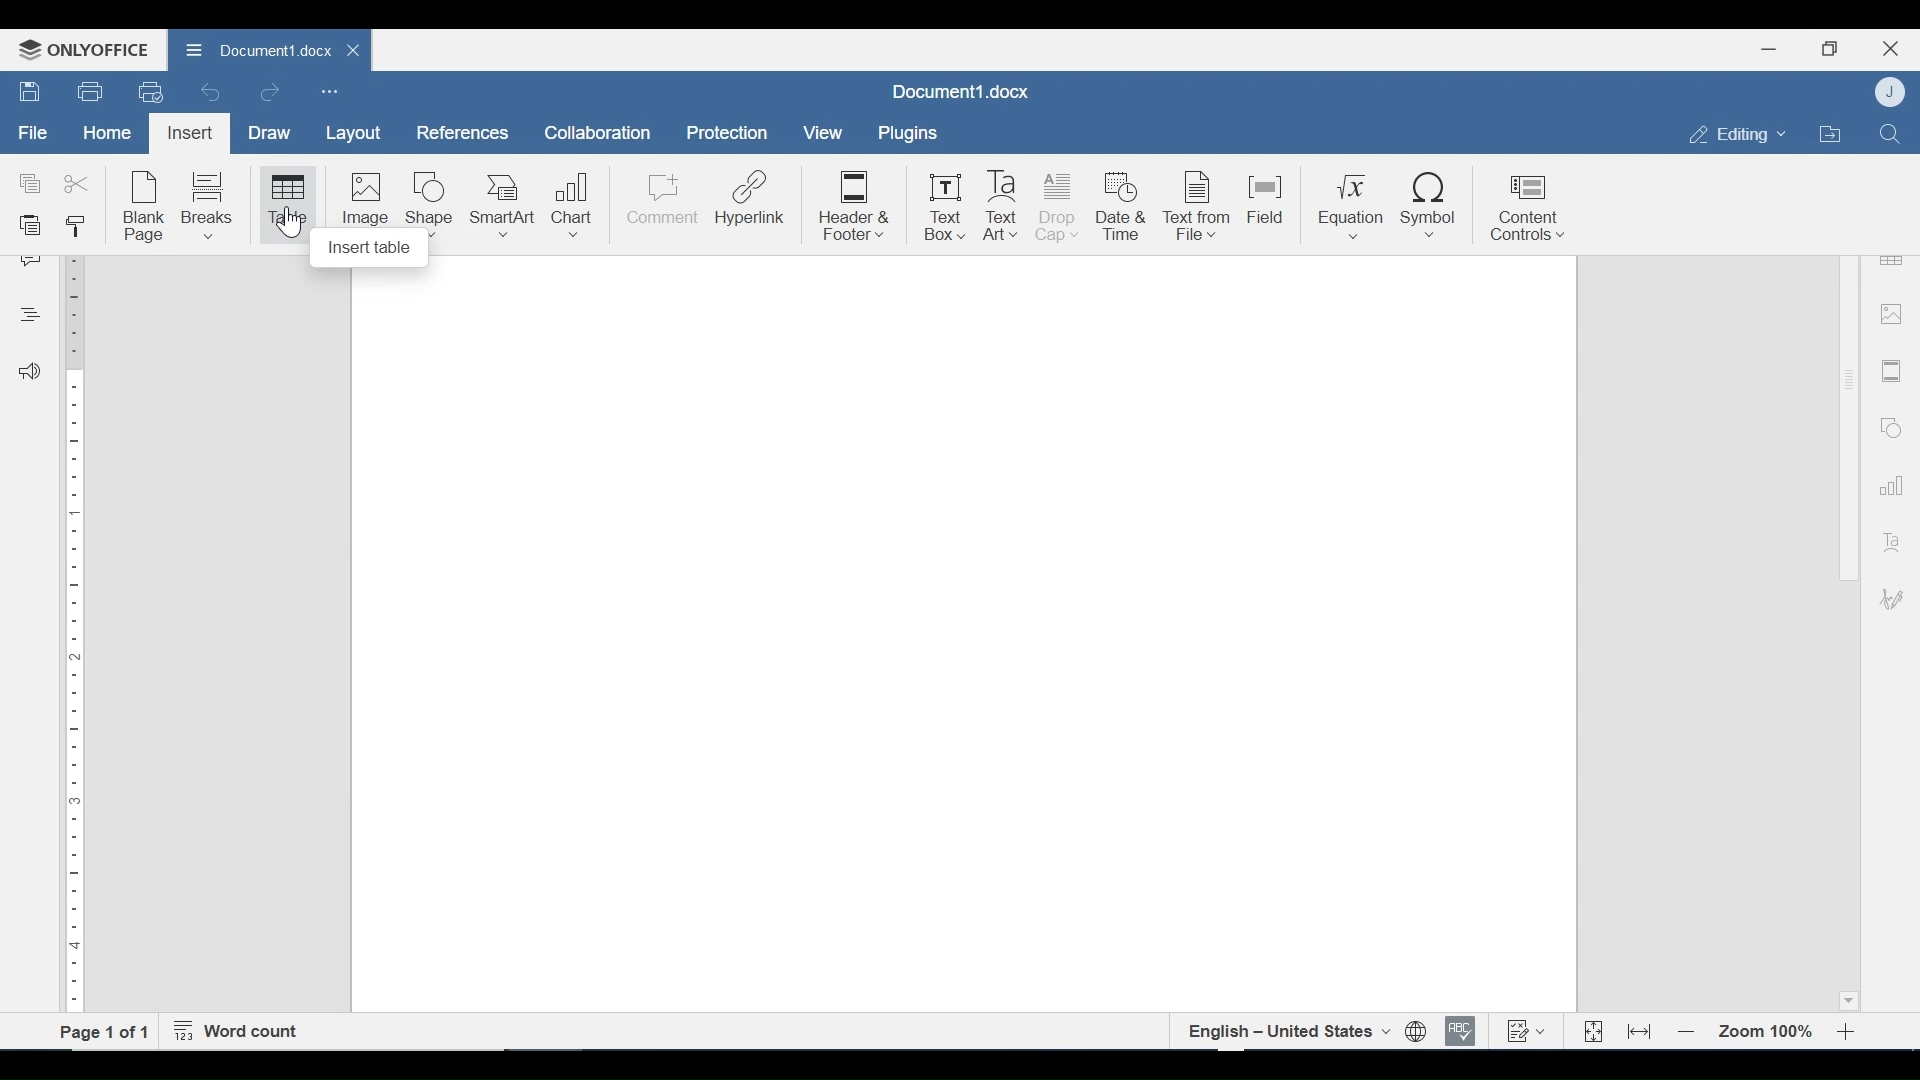 The height and width of the screenshot is (1080, 1920). Describe the element at coordinates (32, 227) in the screenshot. I see `Paste` at that location.